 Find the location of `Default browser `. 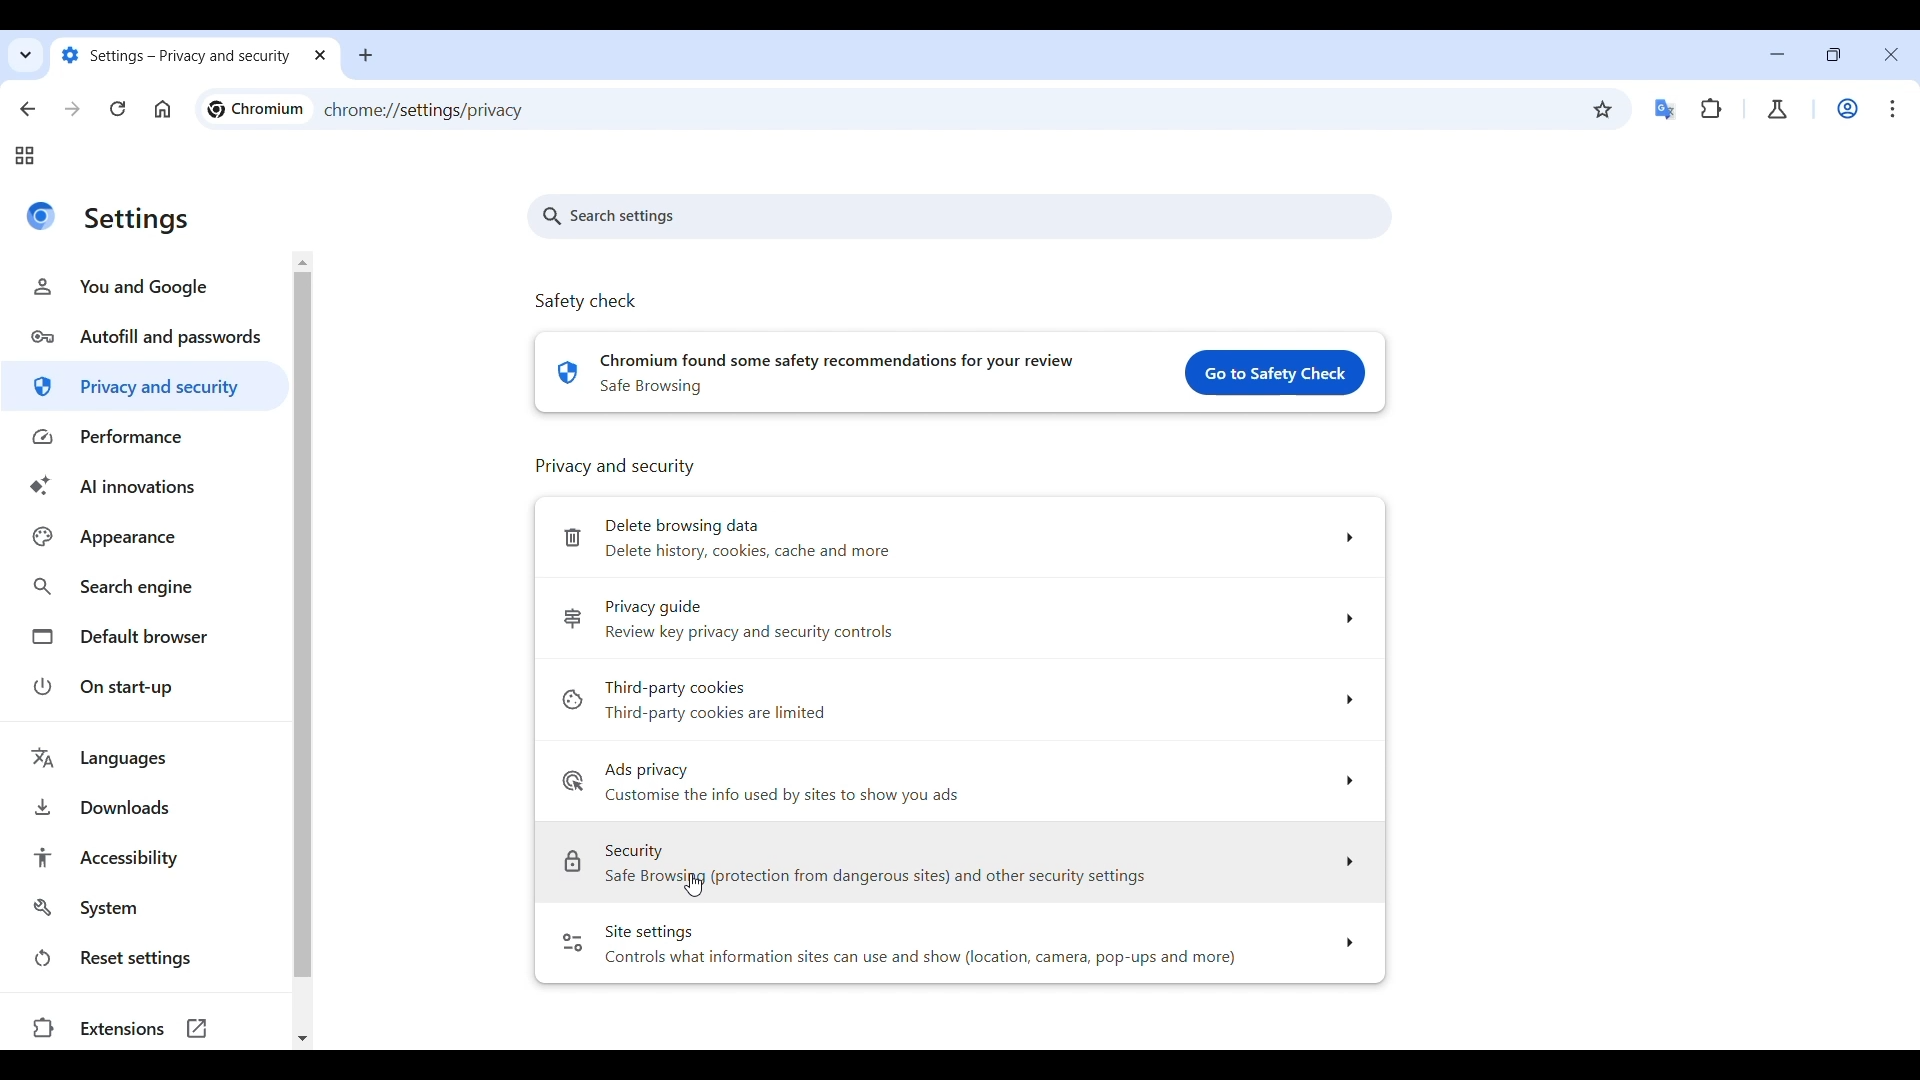

Default browser  is located at coordinates (148, 637).